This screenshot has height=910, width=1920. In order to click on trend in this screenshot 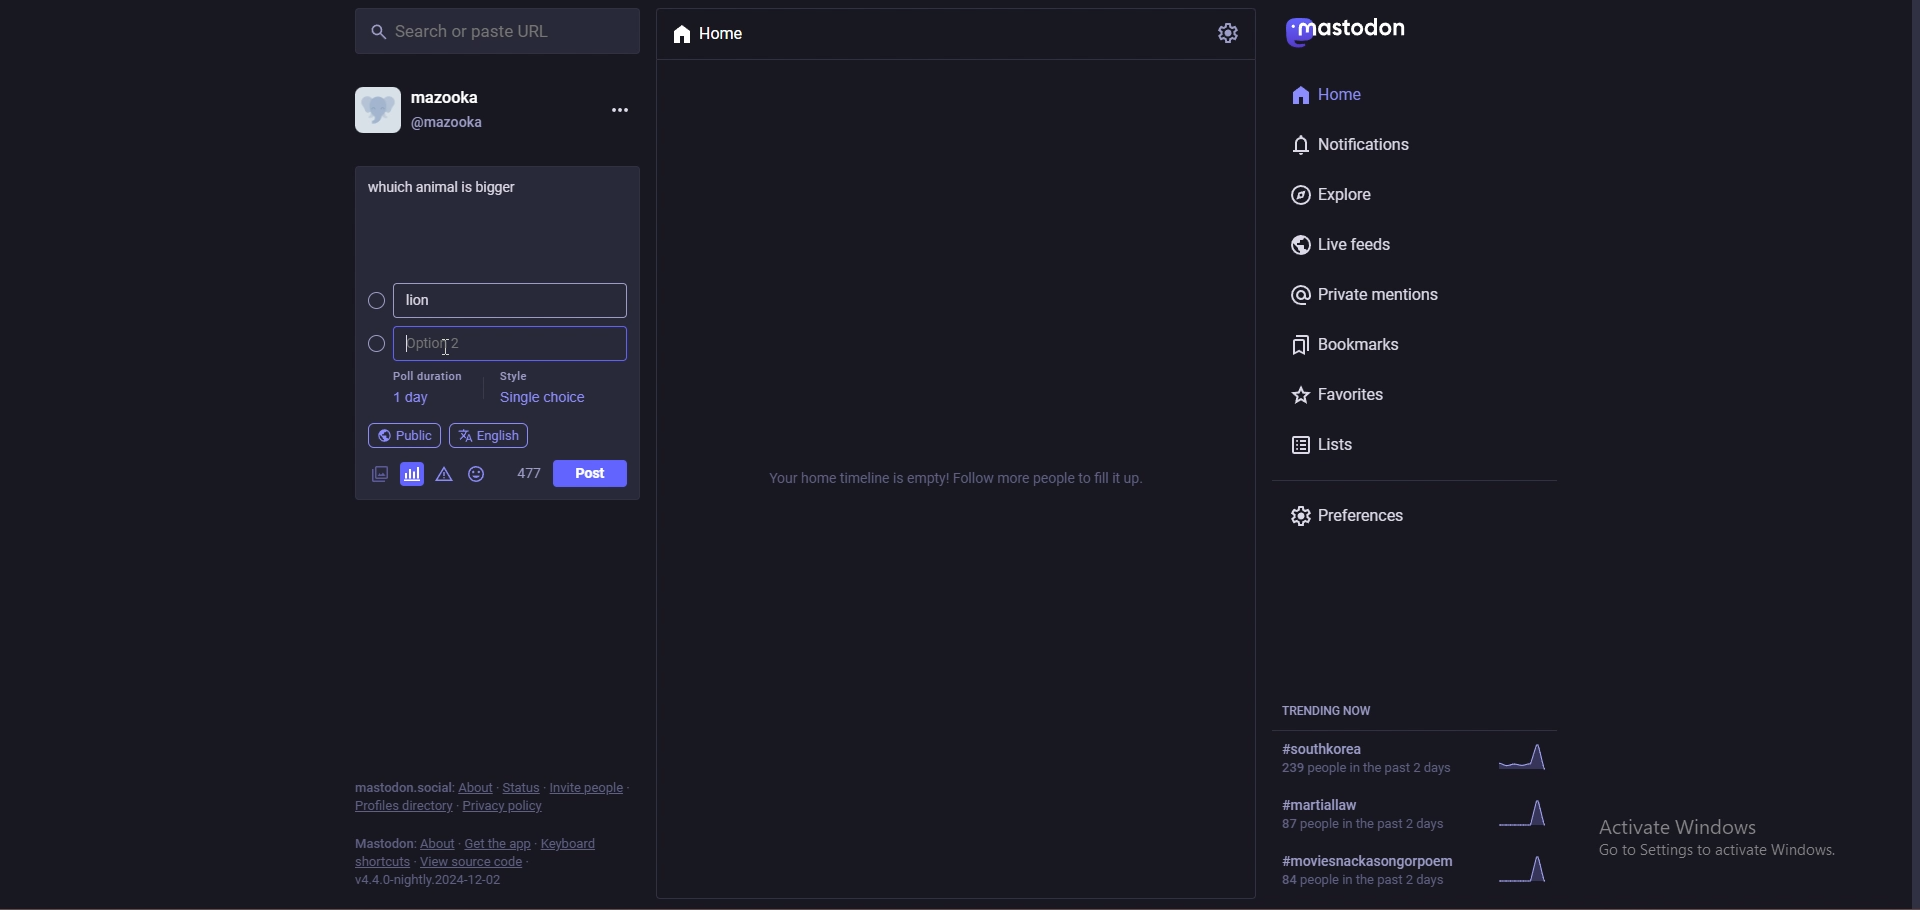, I will do `click(1423, 756)`.